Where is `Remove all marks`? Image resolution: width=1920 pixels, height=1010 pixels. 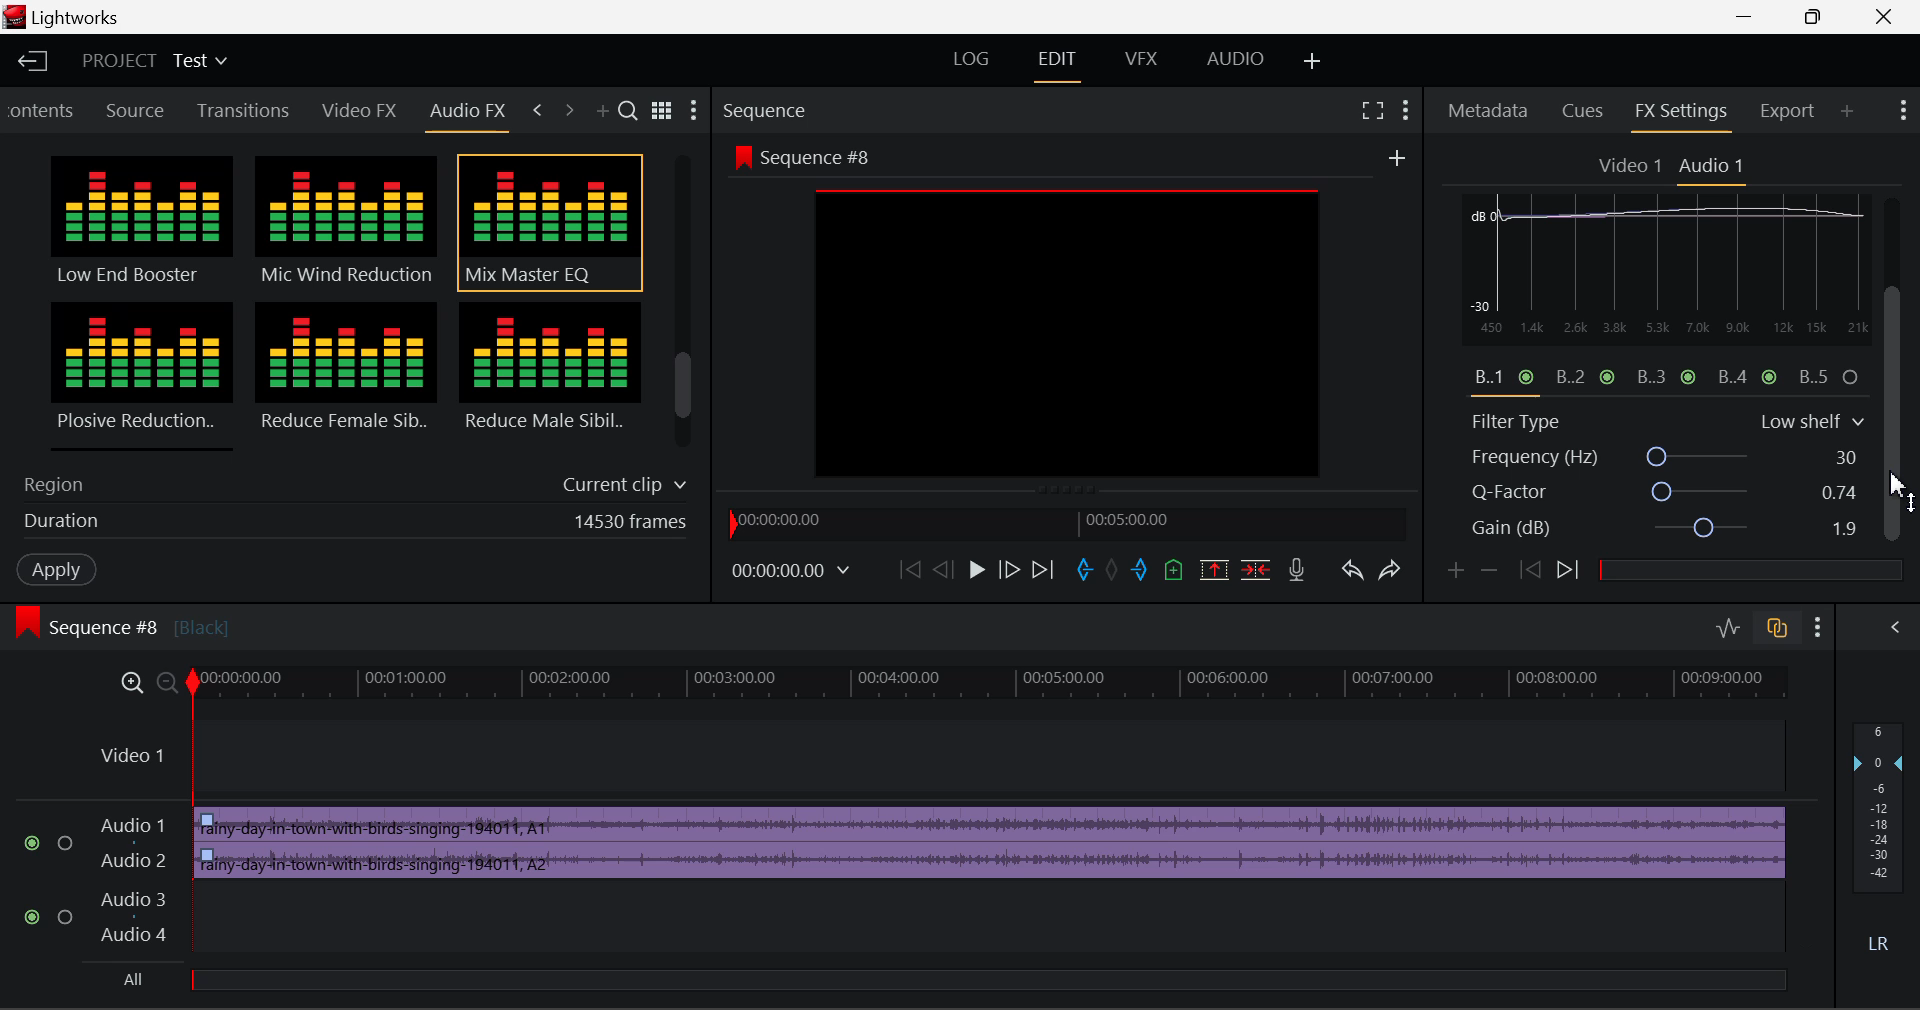
Remove all marks is located at coordinates (1116, 571).